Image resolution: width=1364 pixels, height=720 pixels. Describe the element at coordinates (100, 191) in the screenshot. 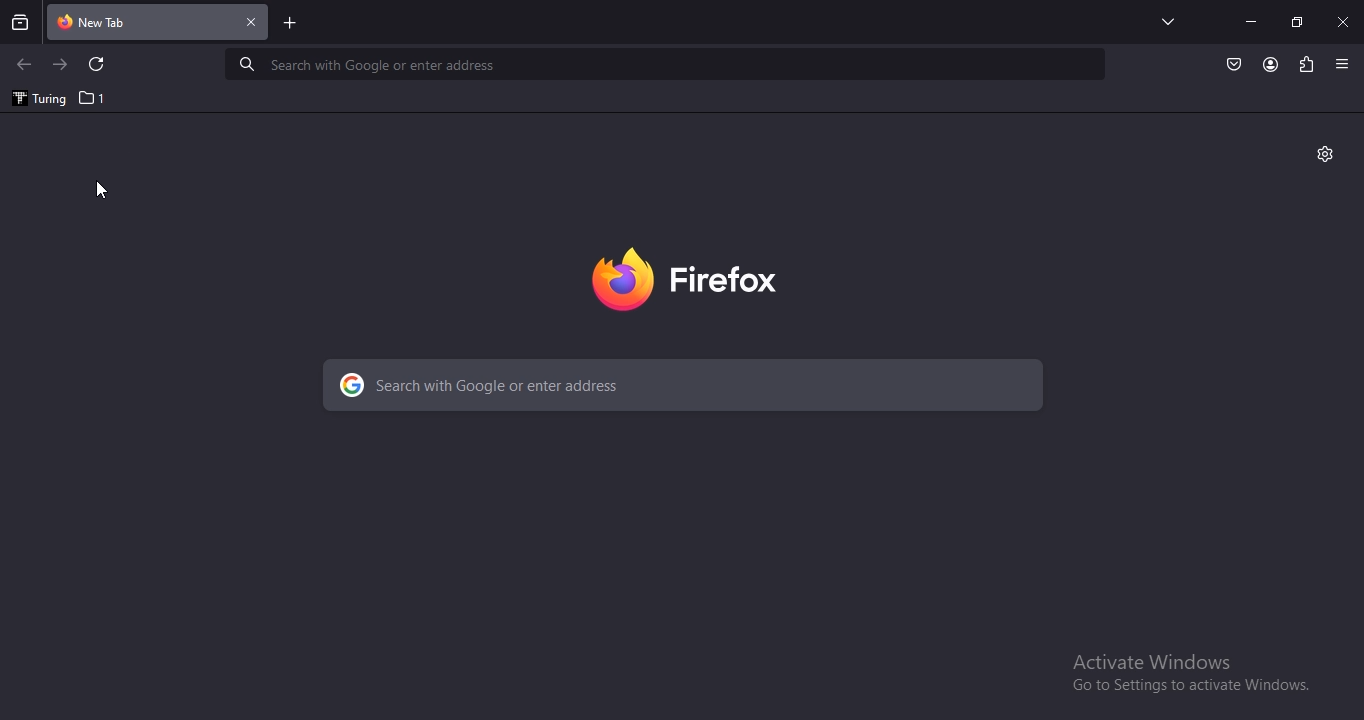

I see `Cursor` at that location.